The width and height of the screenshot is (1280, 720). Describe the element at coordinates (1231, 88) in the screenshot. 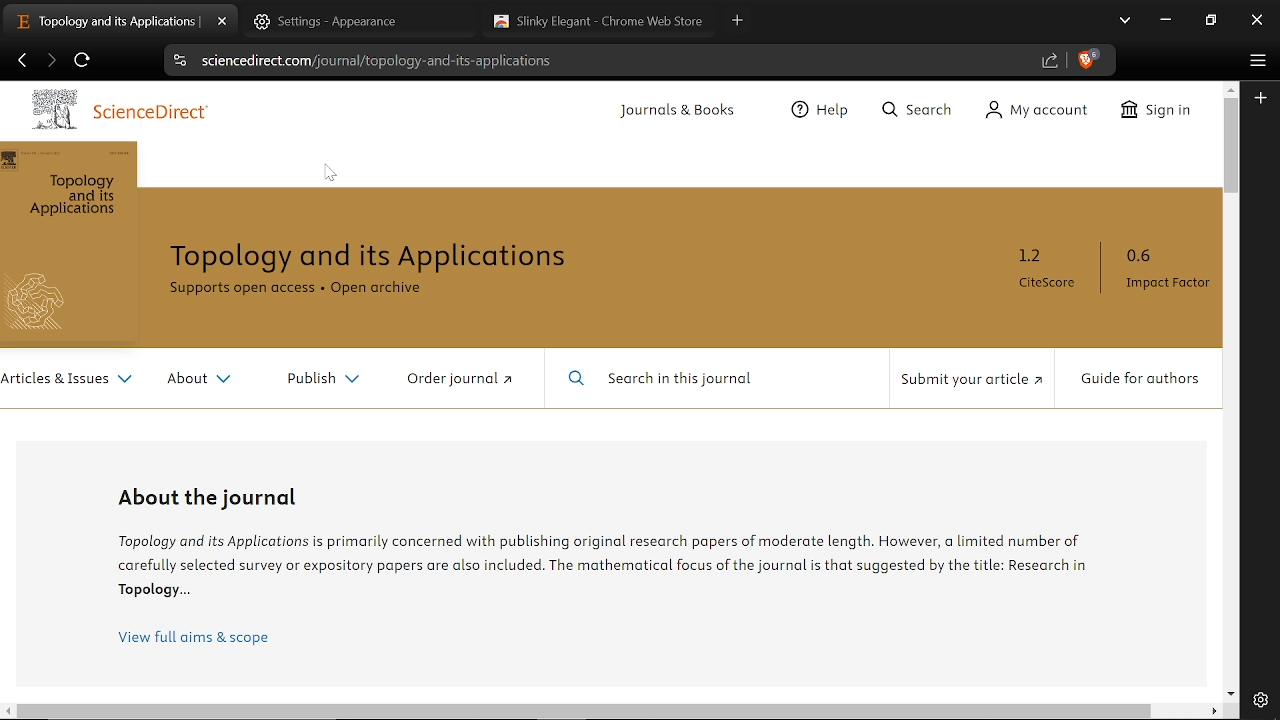

I see `Move up` at that location.